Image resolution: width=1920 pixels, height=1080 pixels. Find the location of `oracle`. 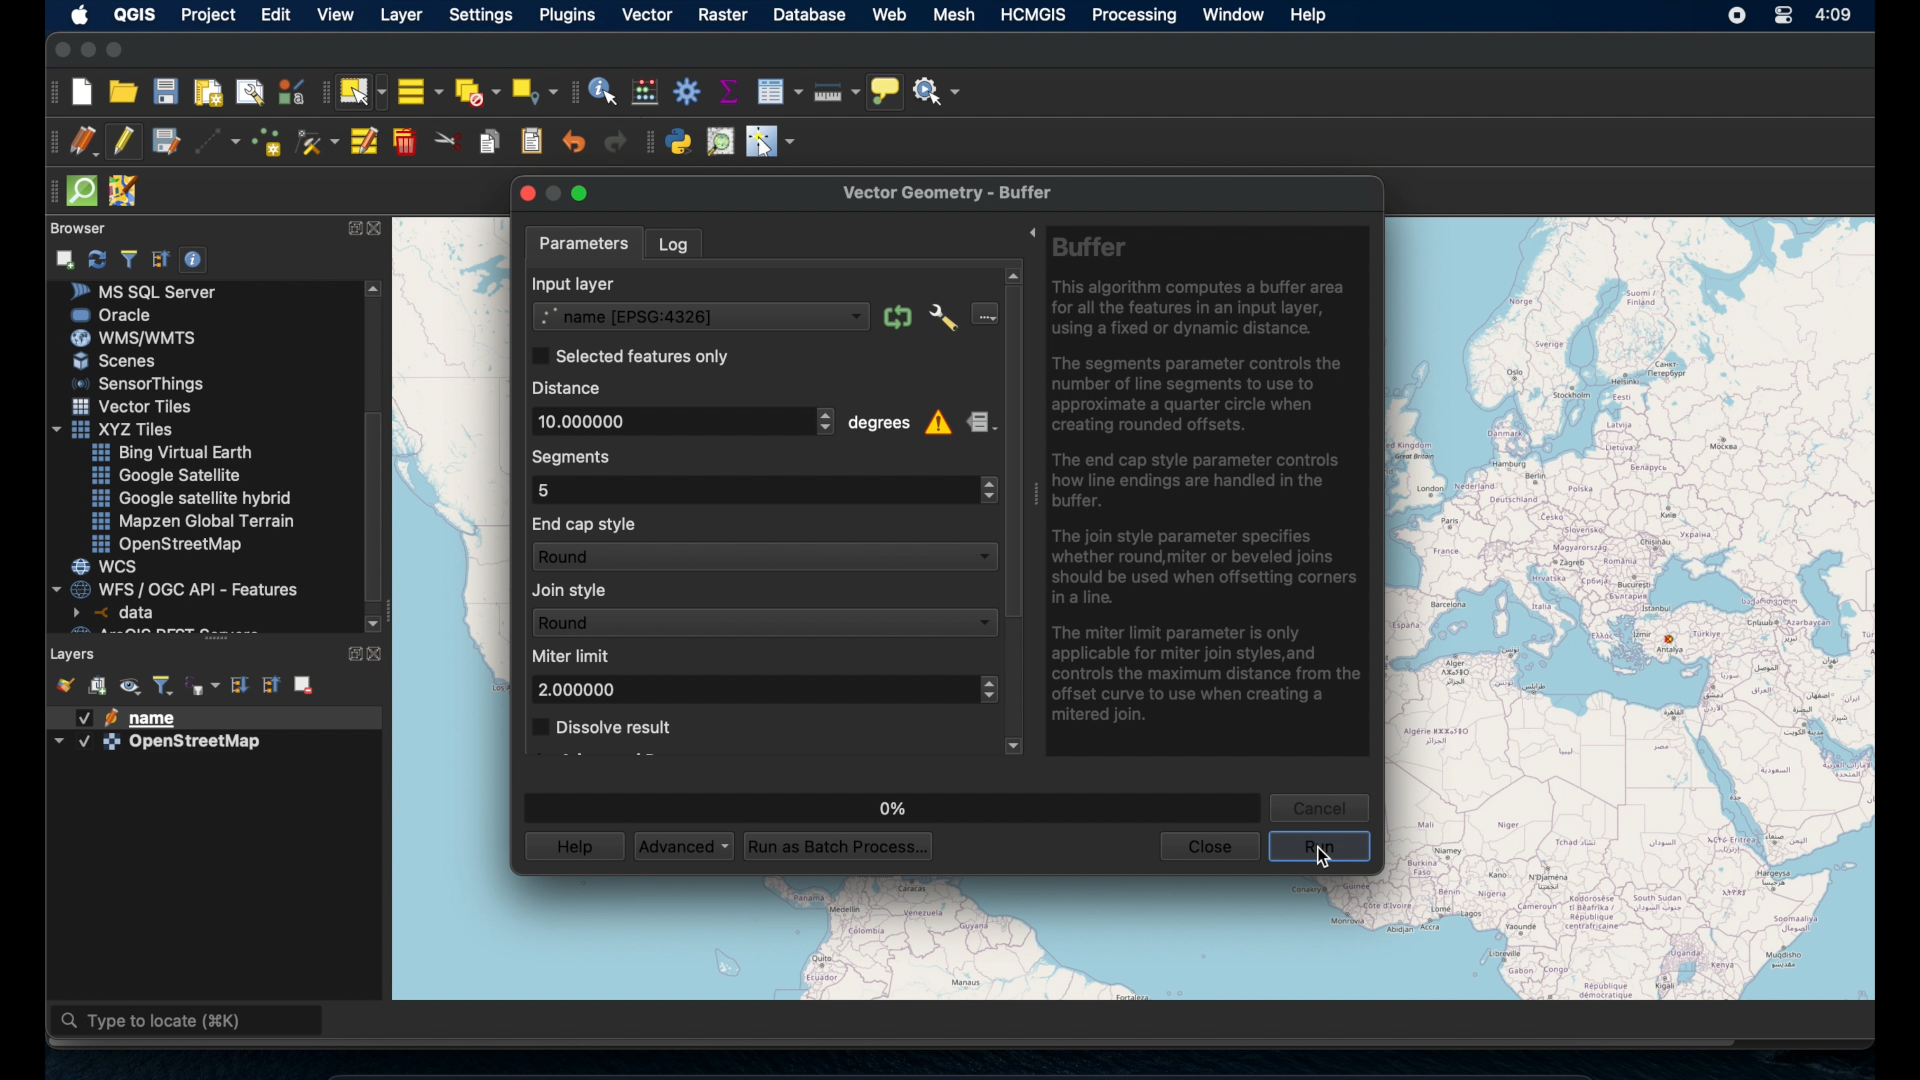

oracle is located at coordinates (113, 314).